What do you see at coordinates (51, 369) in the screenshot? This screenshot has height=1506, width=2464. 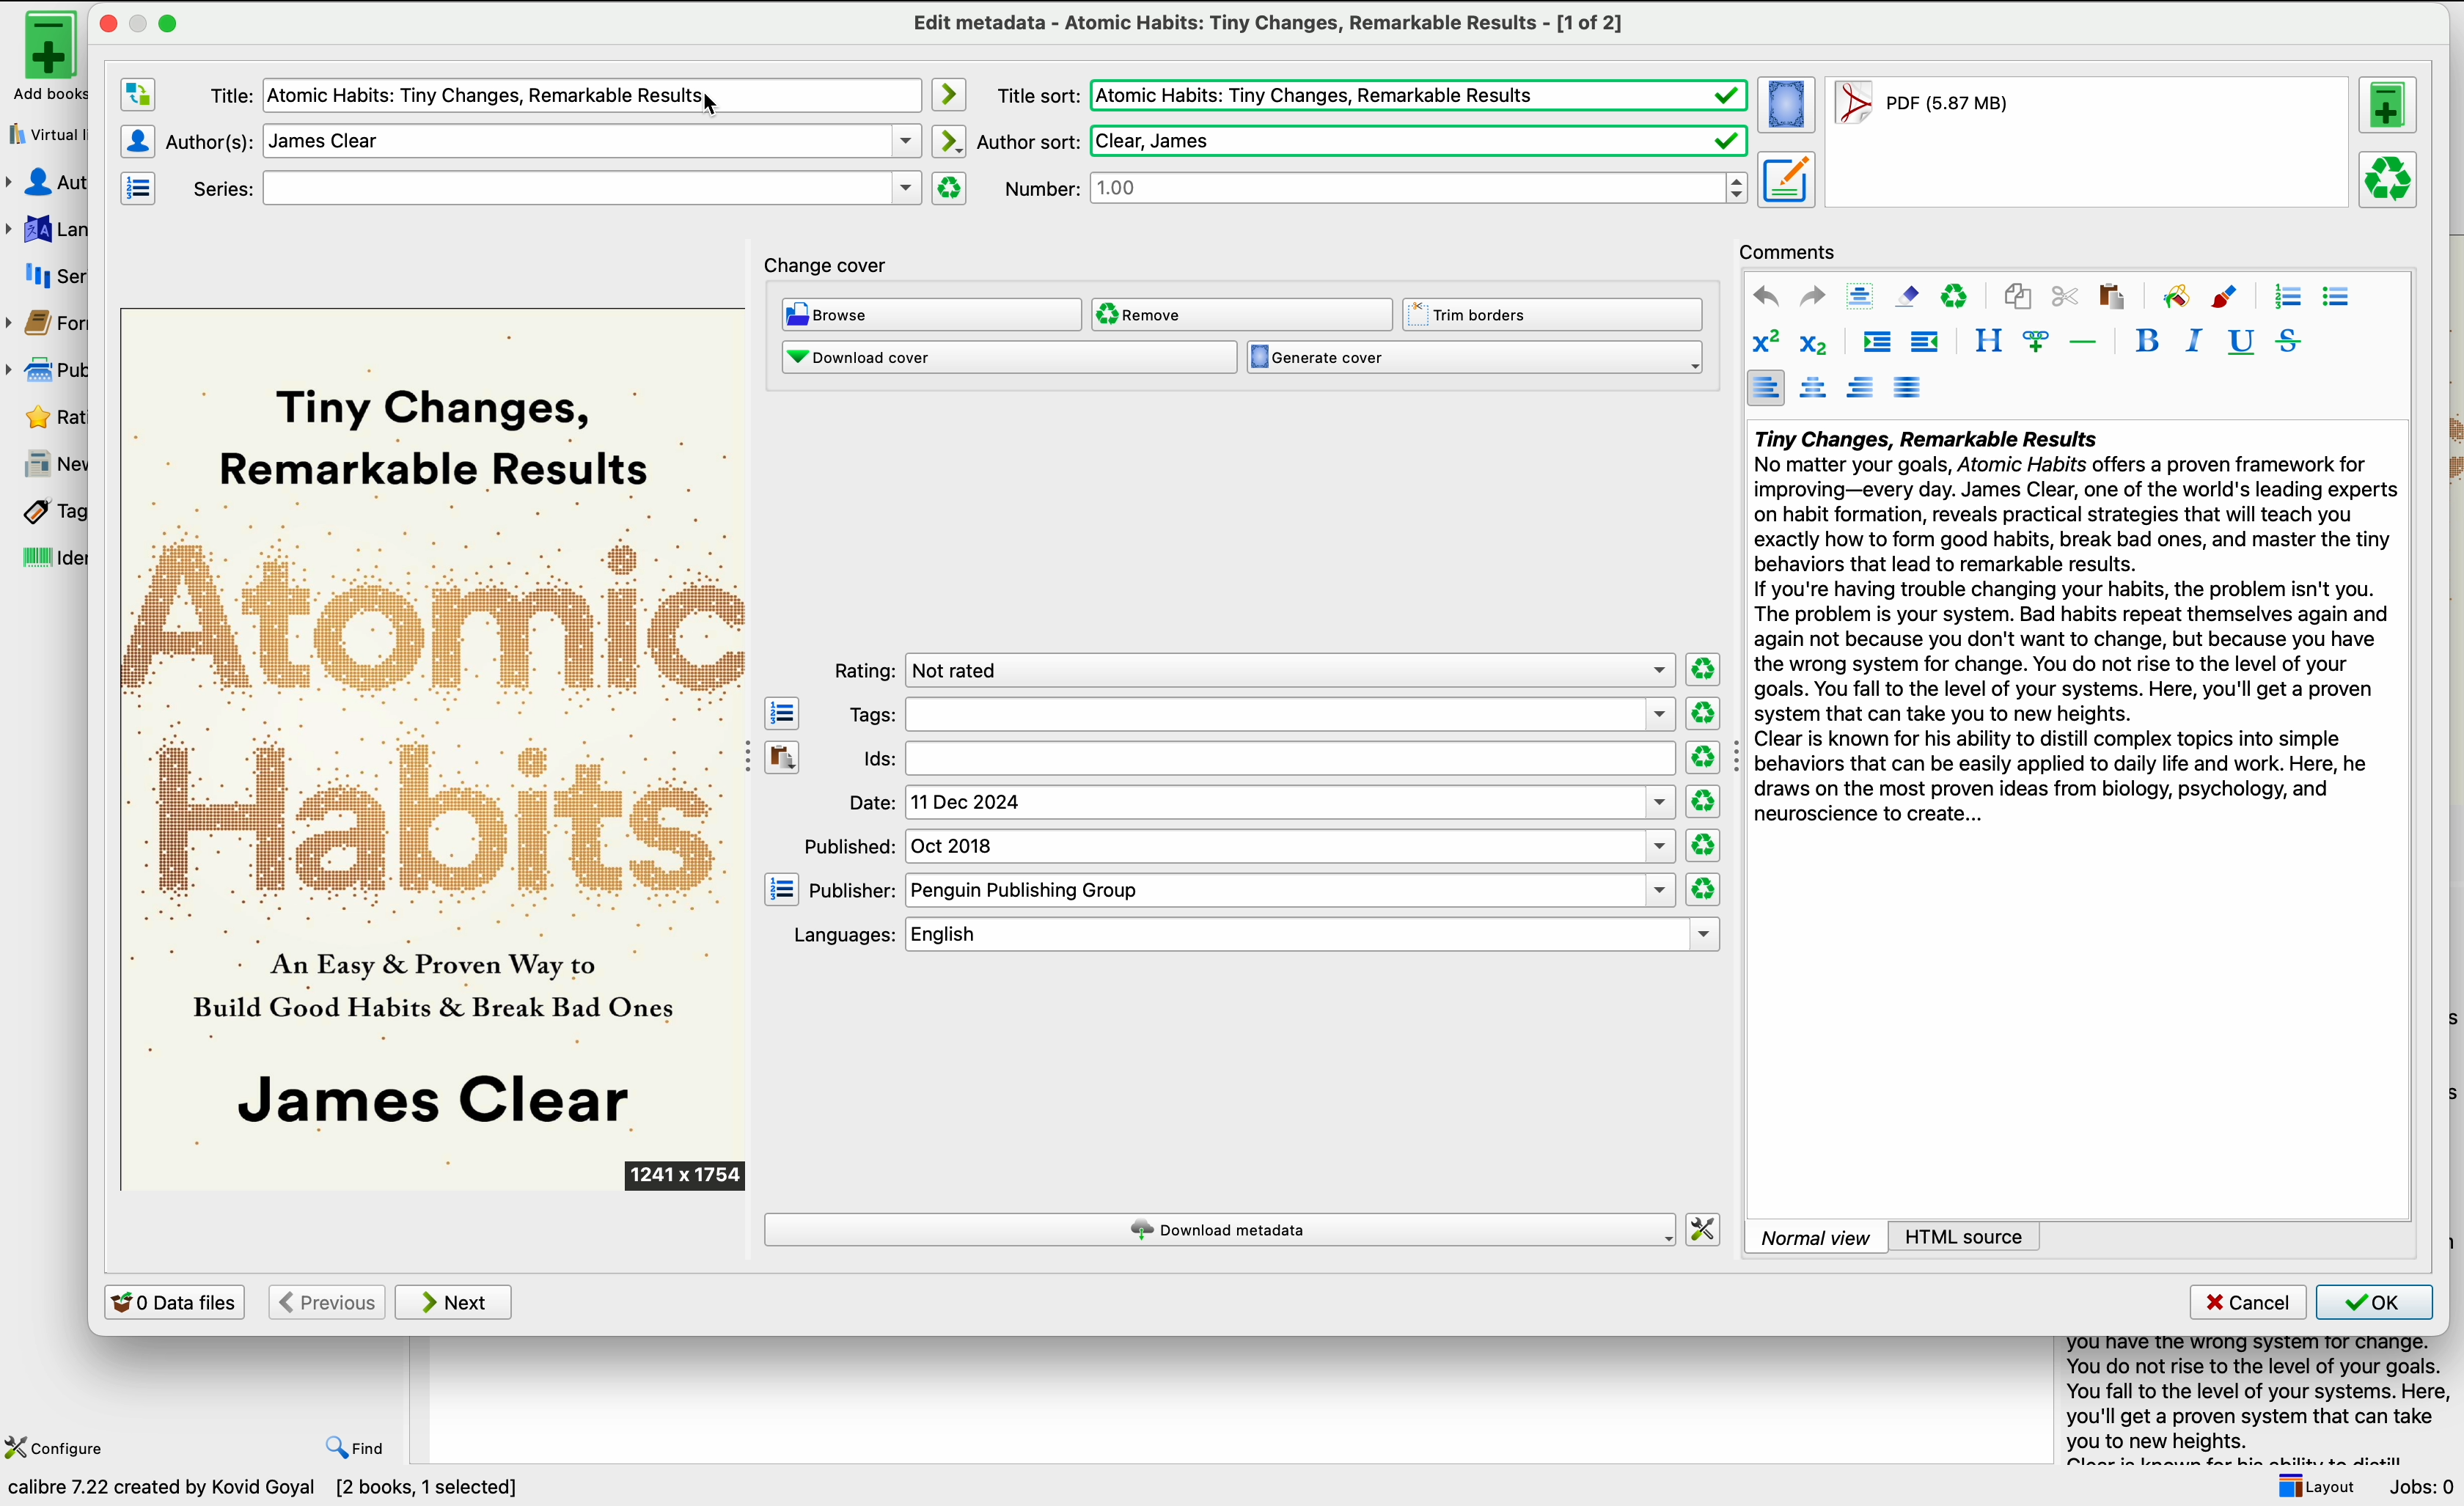 I see `publisher` at bounding box center [51, 369].